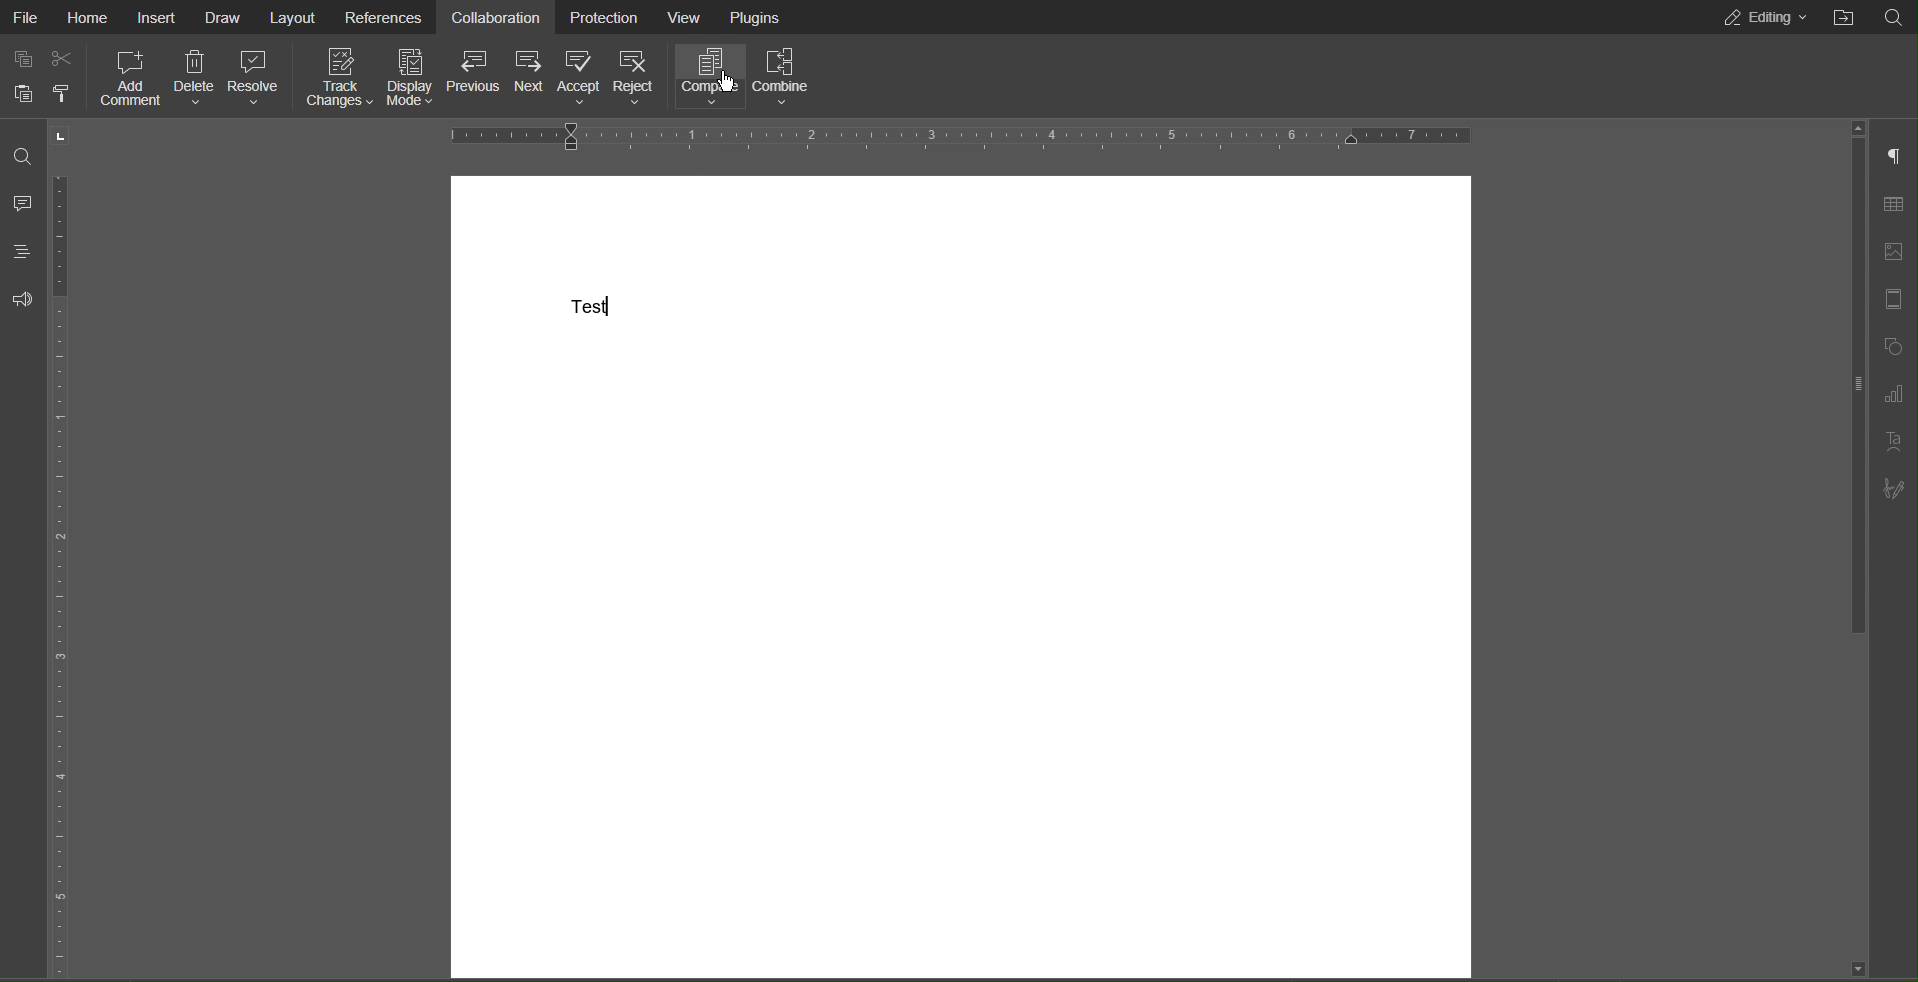 This screenshot has height=982, width=1918. I want to click on Compare, so click(708, 79).